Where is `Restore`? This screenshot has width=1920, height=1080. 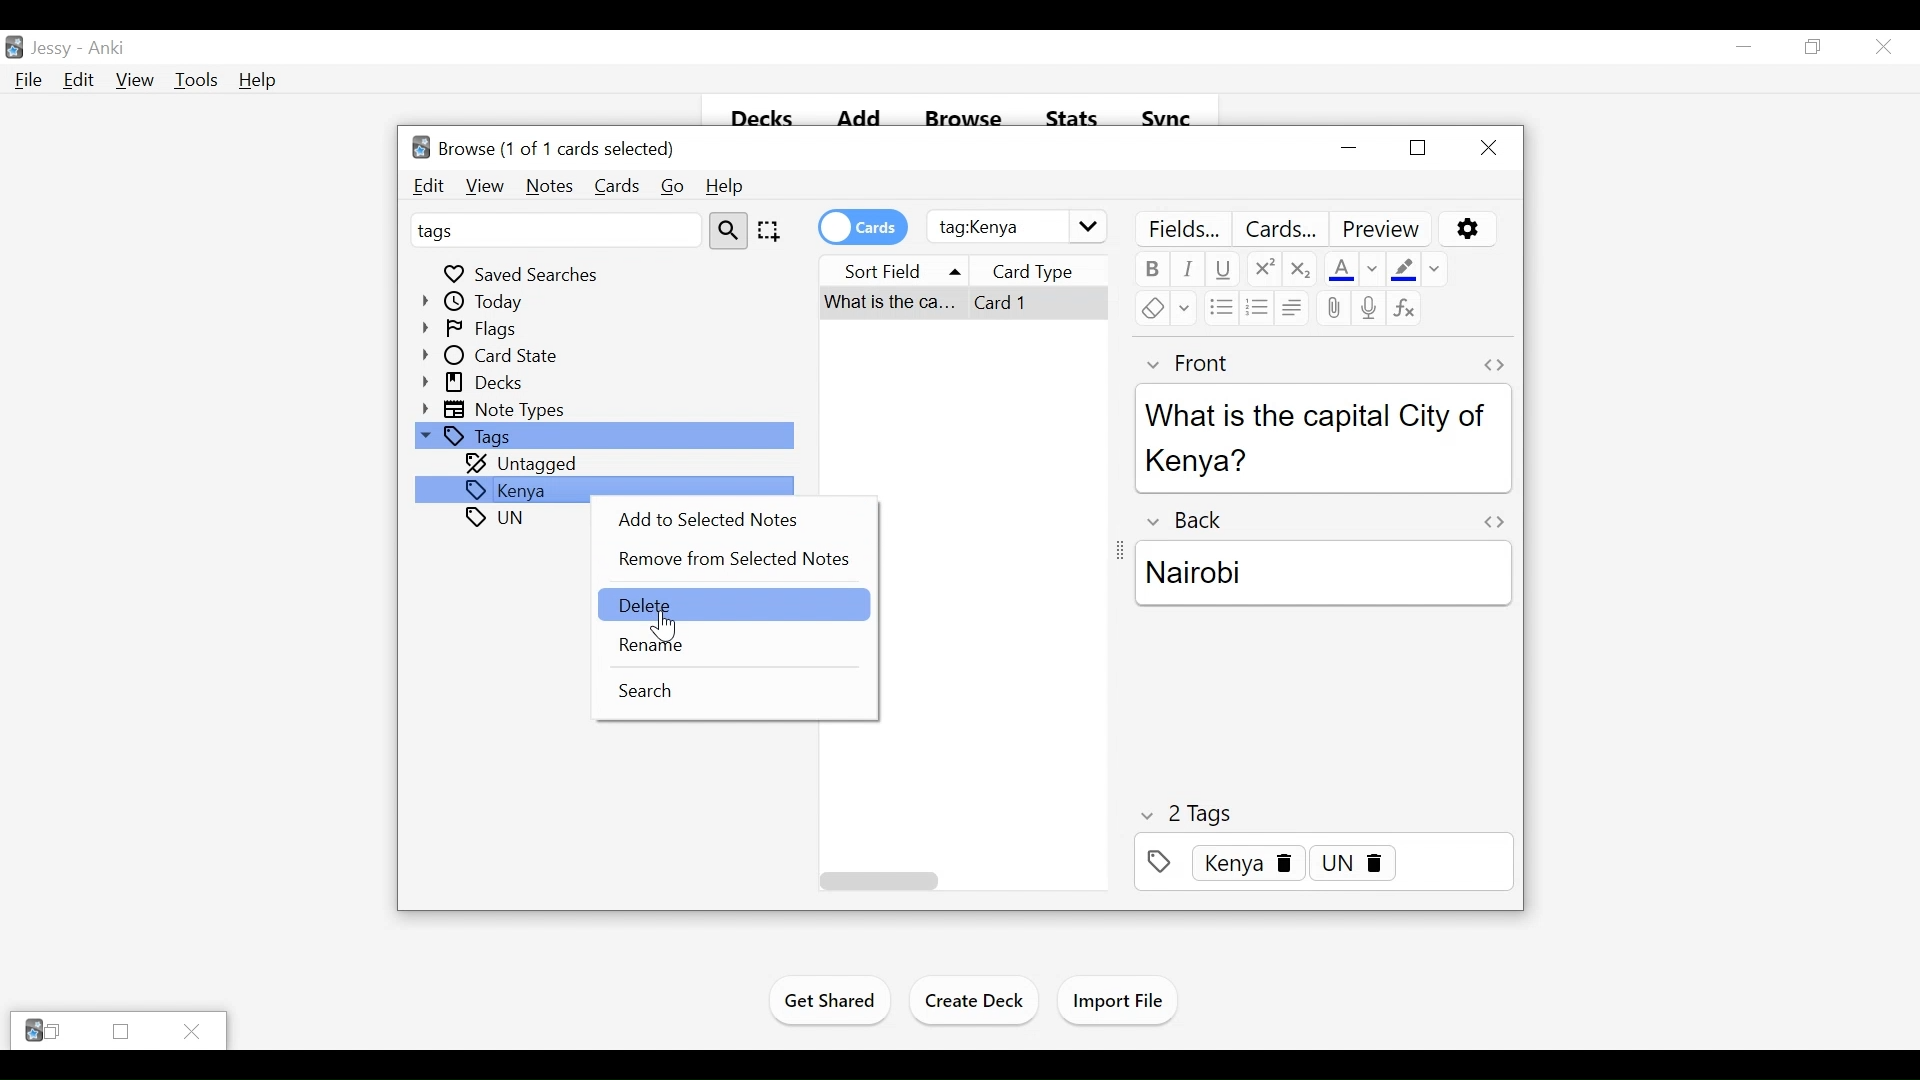
Restore is located at coordinates (119, 1032).